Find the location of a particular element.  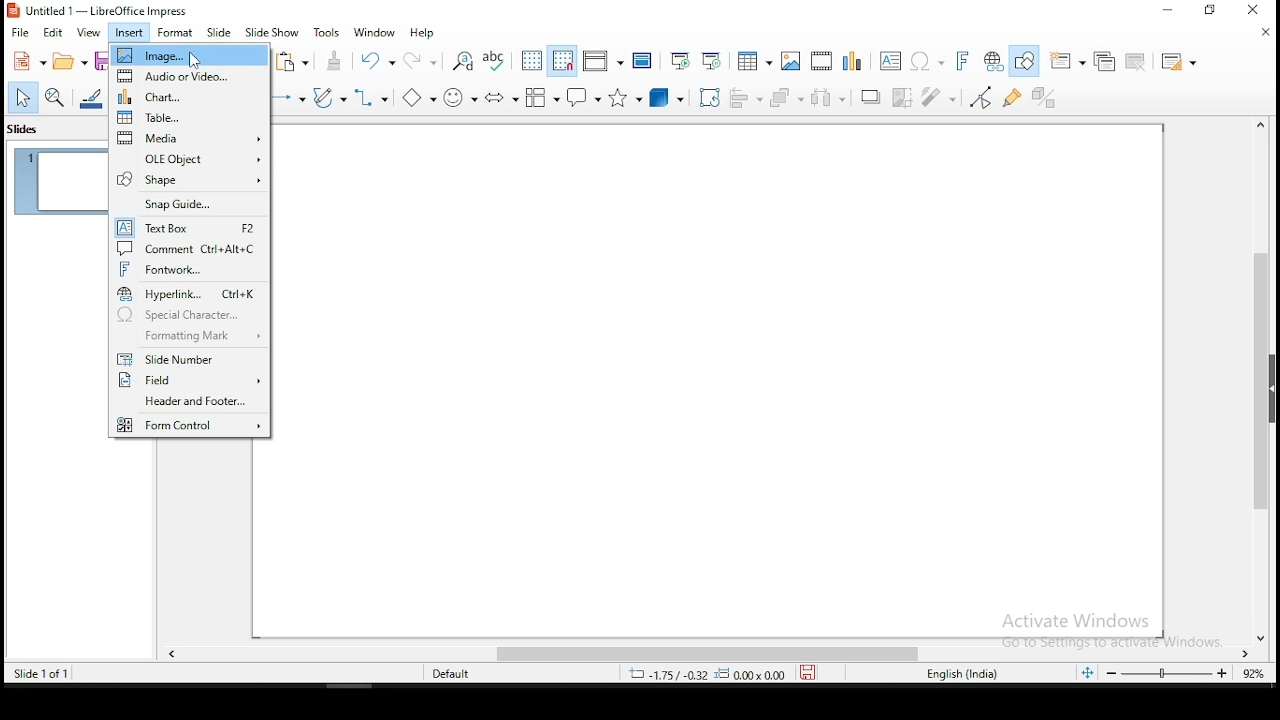

duplicate slide is located at coordinates (1106, 61).